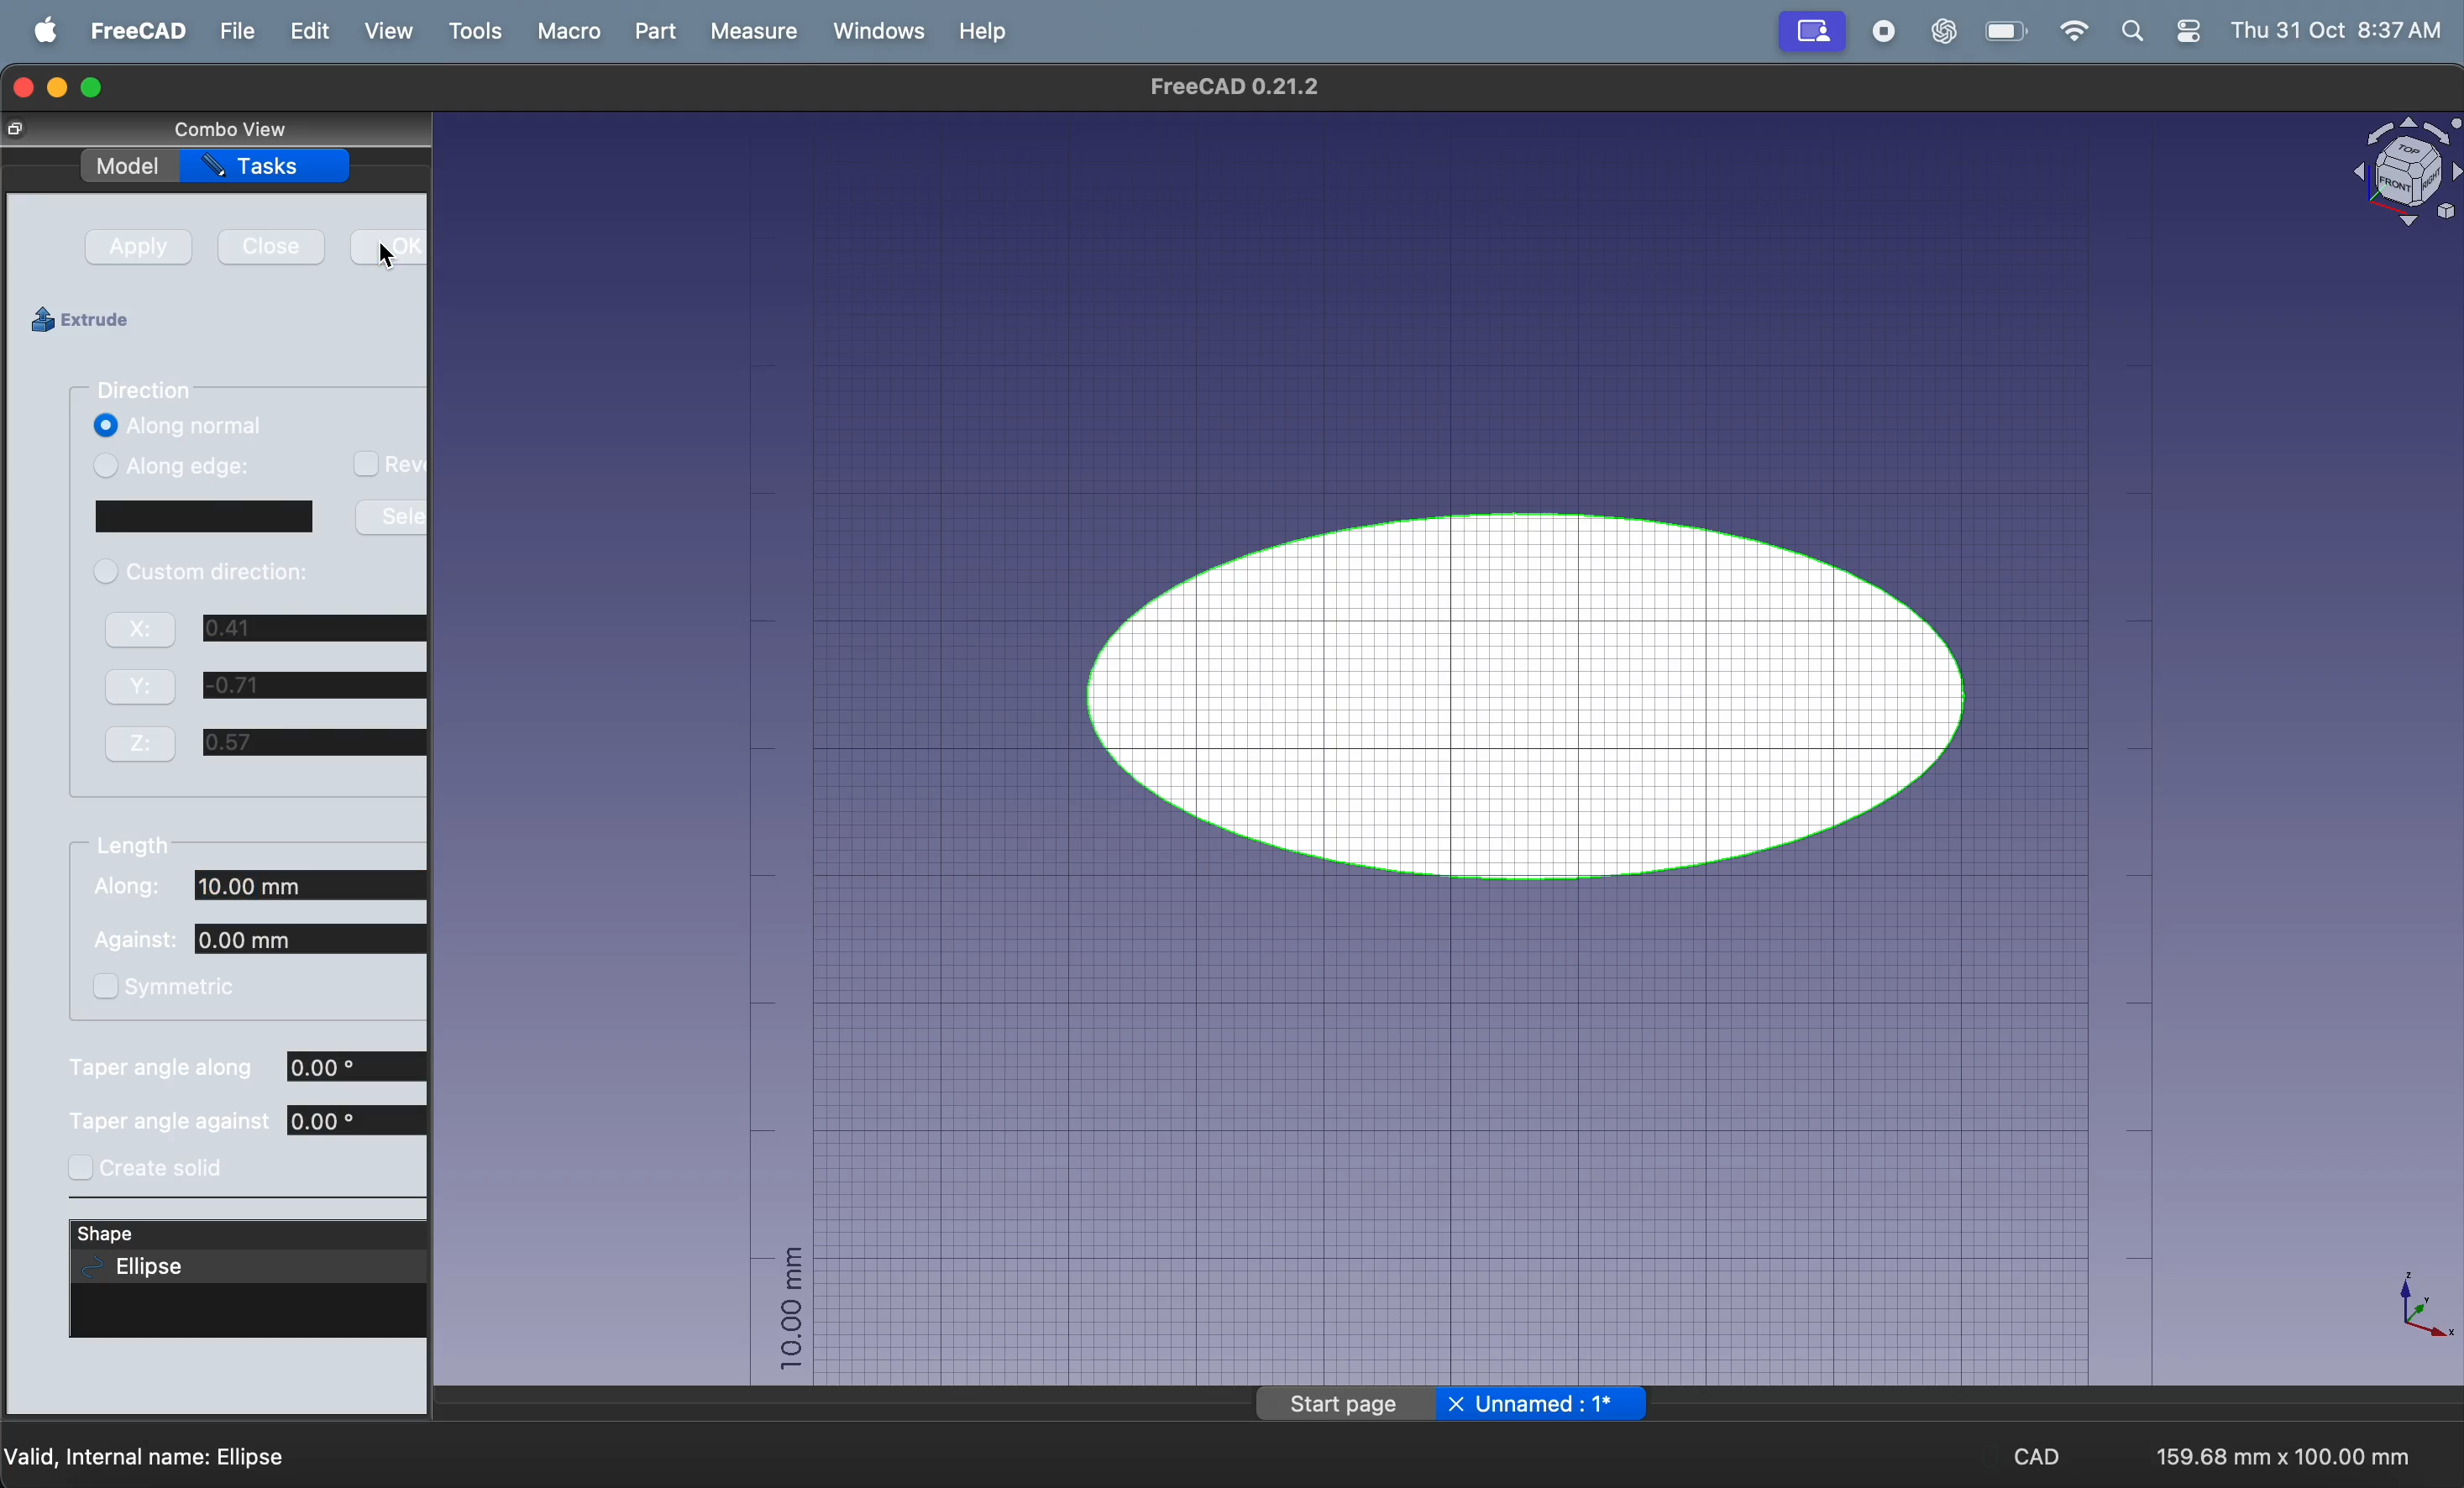 Image resolution: width=2464 pixels, height=1488 pixels. What do you see at coordinates (202, 579) in the screenshot?
I see `custom direction` at bounding box center [202, 579].